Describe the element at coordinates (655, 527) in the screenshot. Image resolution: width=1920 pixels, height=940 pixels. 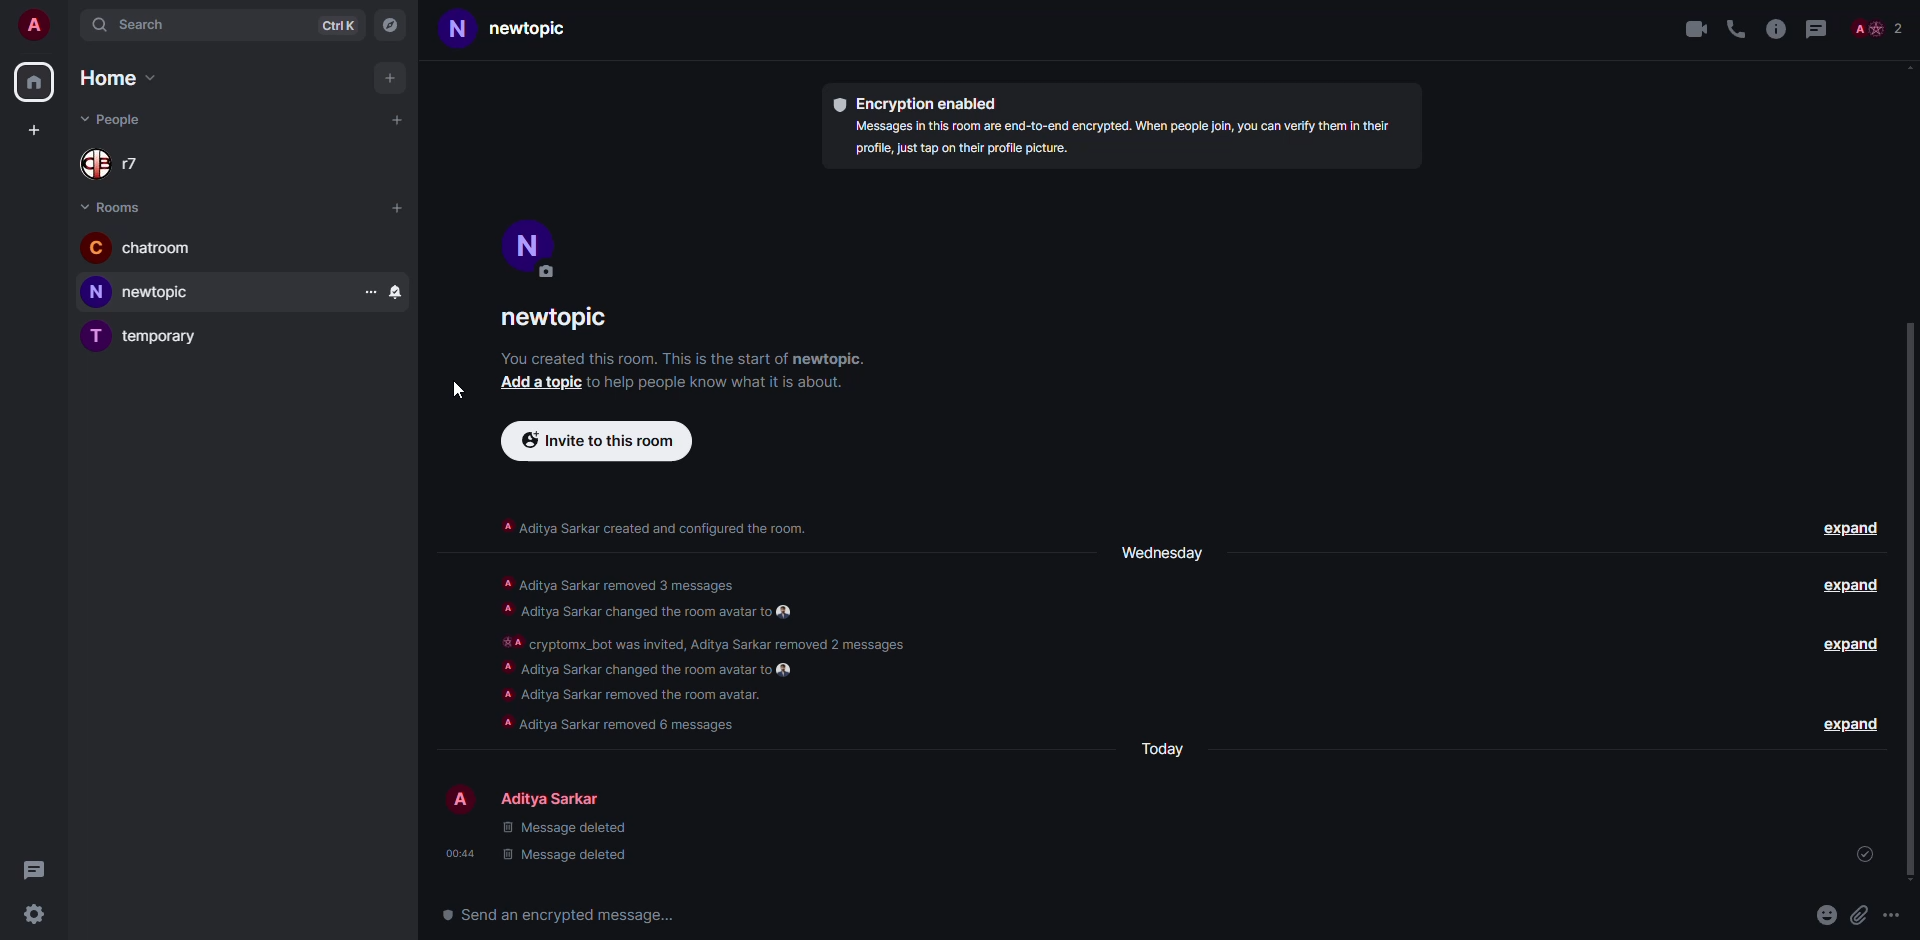
I see `info` at that location.